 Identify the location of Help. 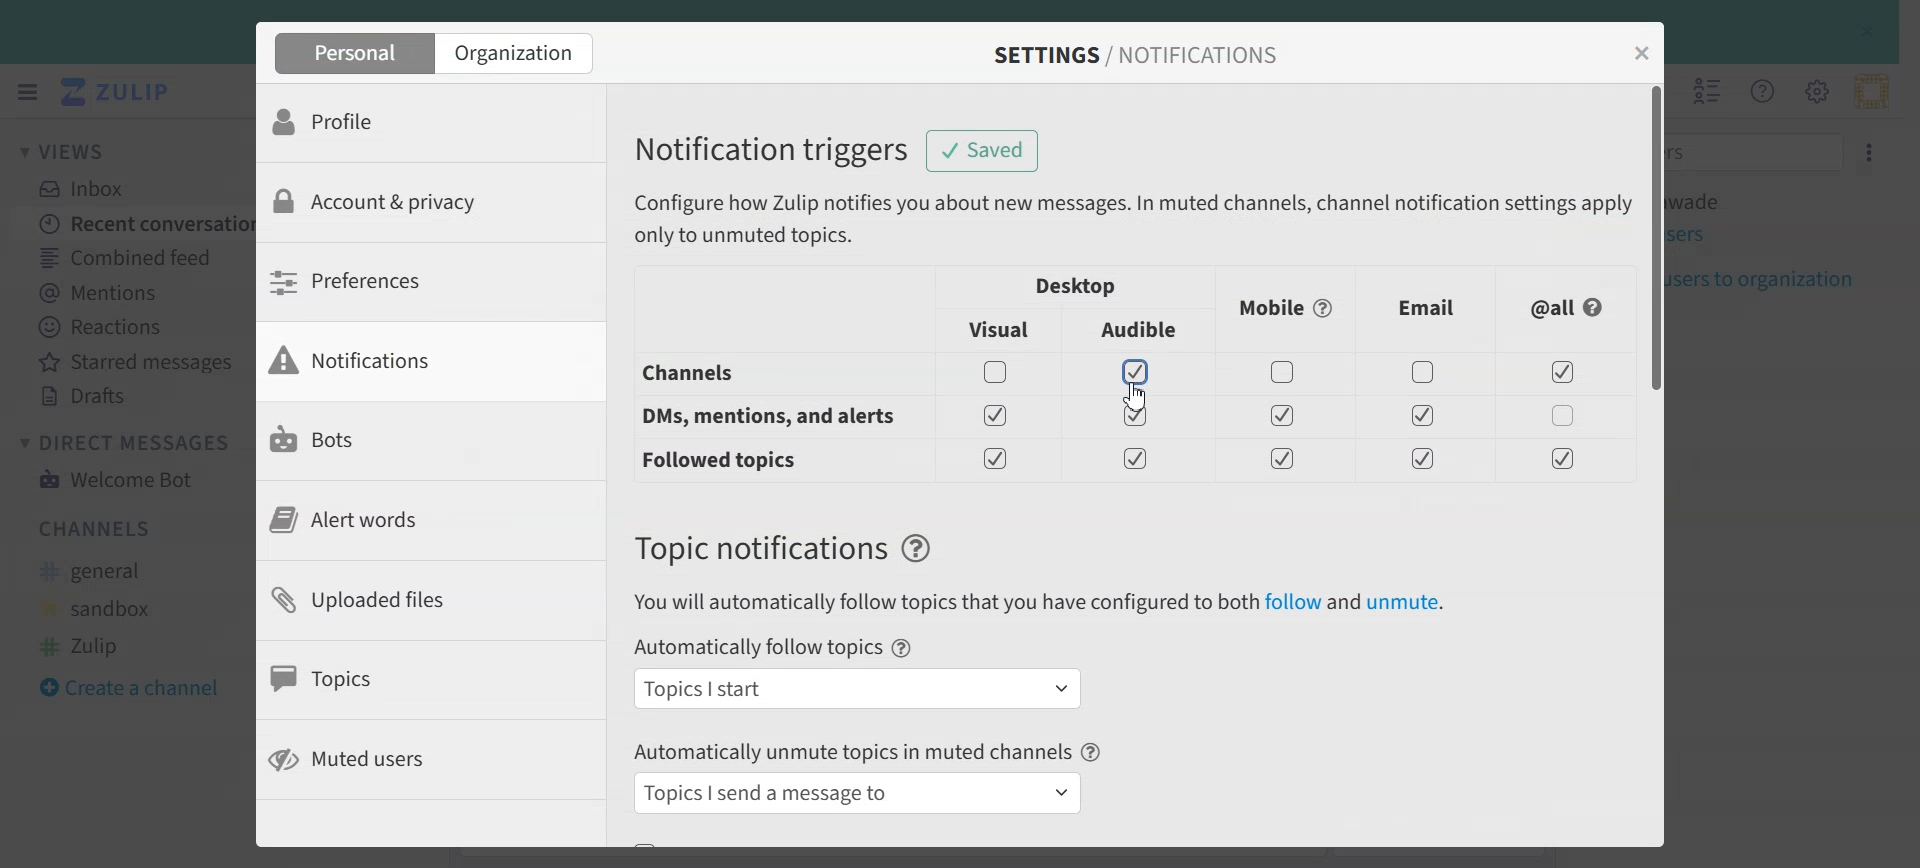
(917, 549).